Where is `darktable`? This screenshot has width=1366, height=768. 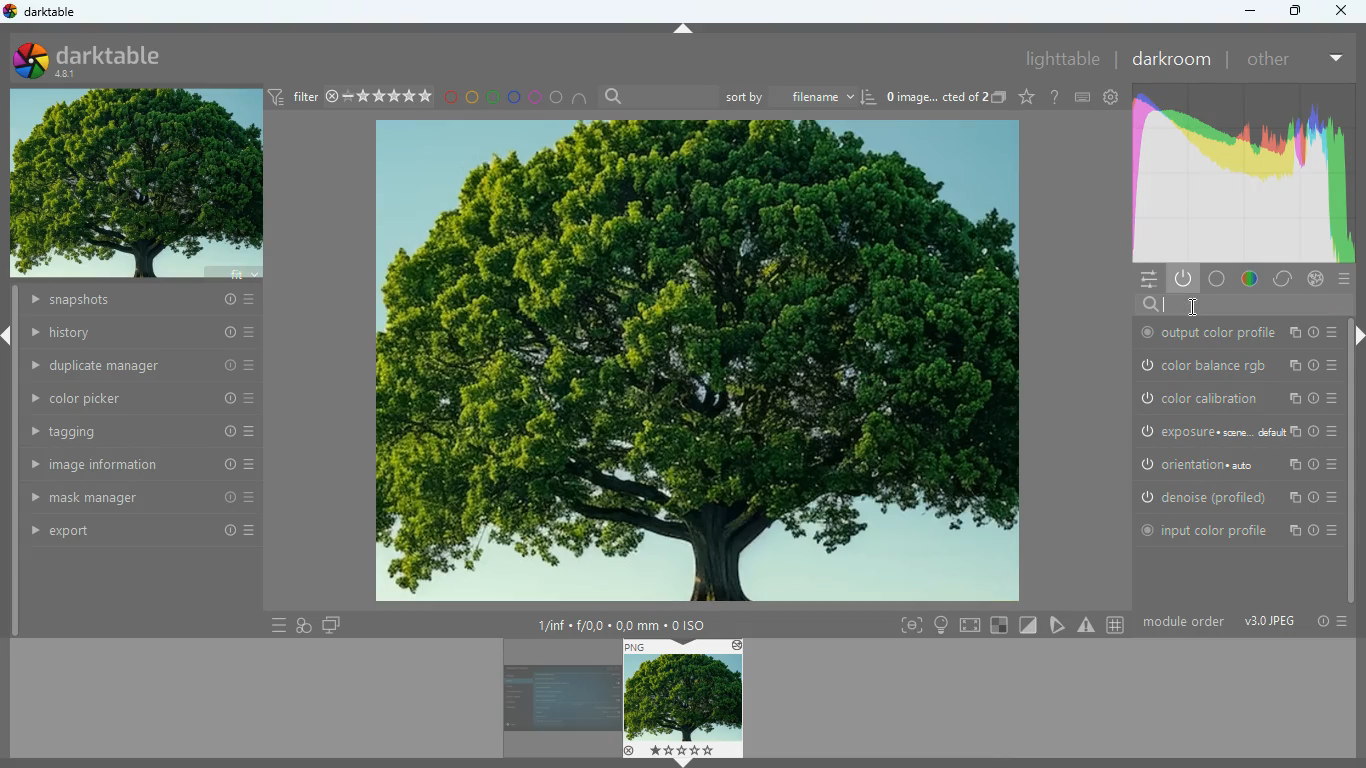
darktable is located at coordinates (44, 13).